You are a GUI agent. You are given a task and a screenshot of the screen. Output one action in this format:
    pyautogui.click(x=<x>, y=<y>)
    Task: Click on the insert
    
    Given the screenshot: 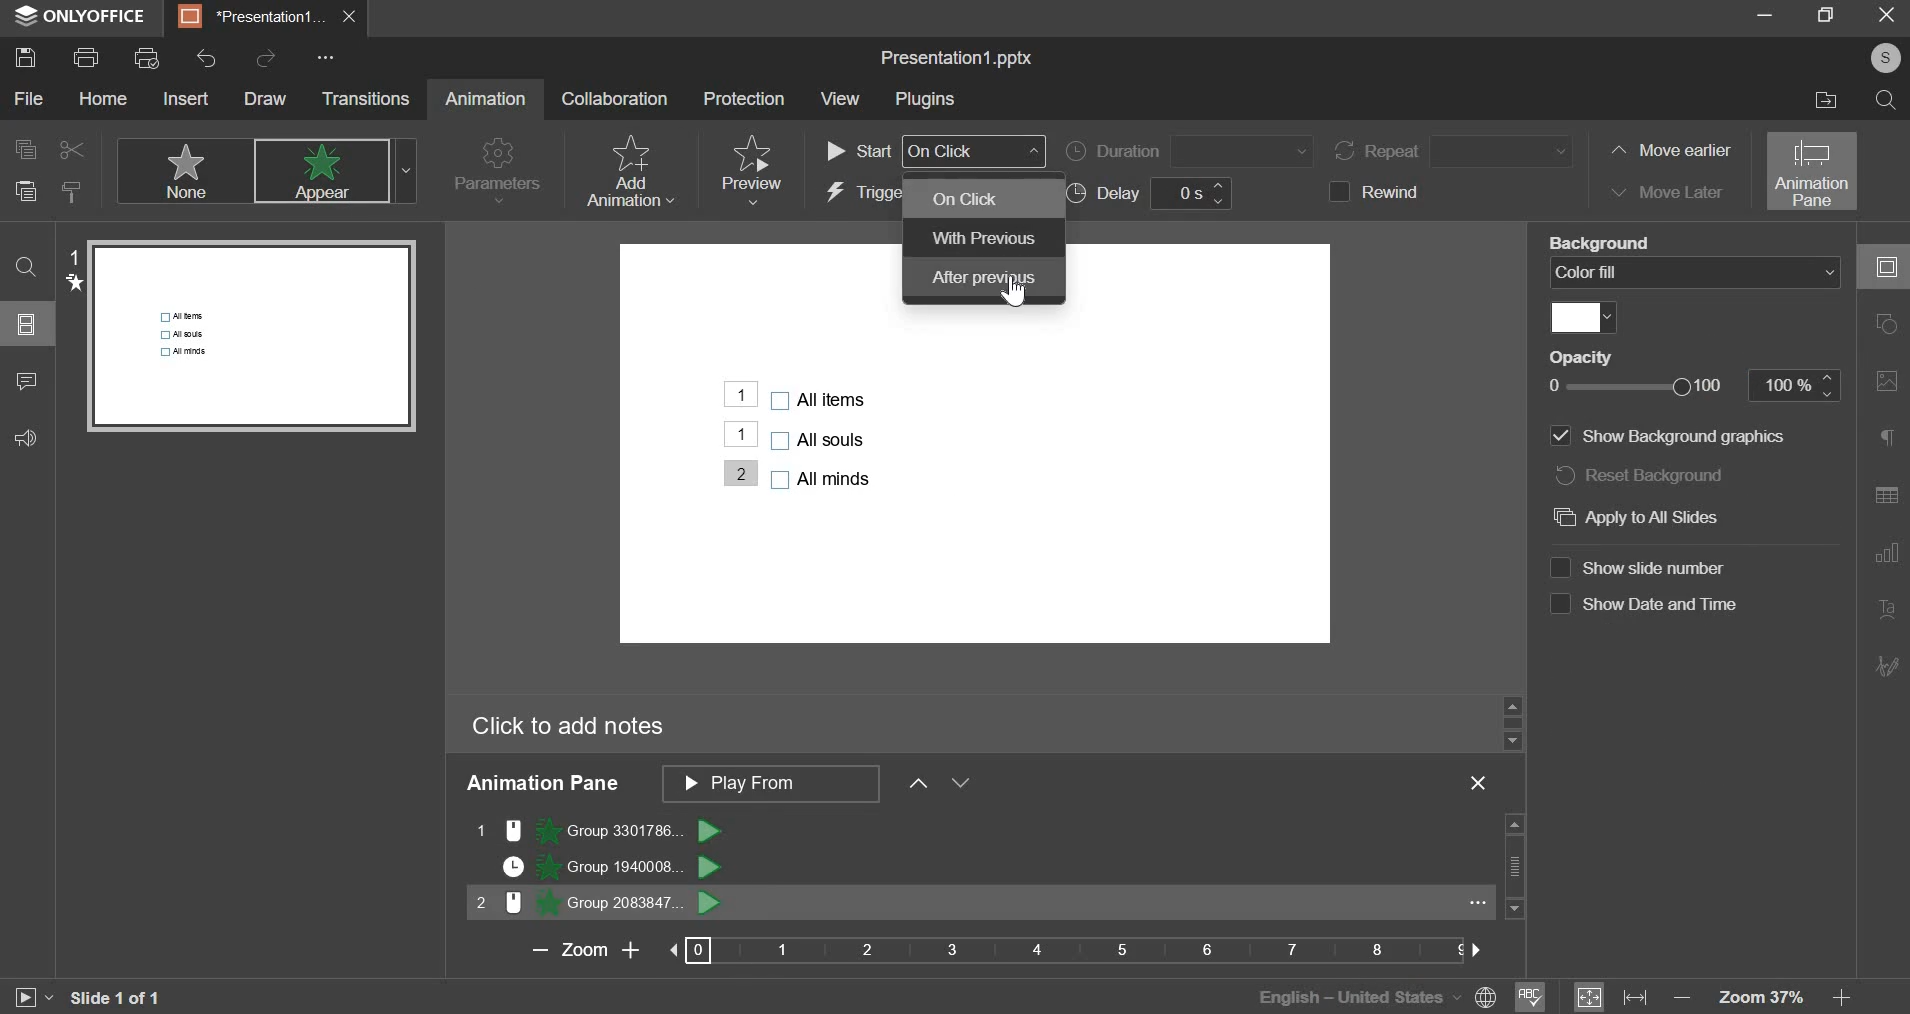 What is the action you would take?
    pyautogui.click(x=184, y=98)
    